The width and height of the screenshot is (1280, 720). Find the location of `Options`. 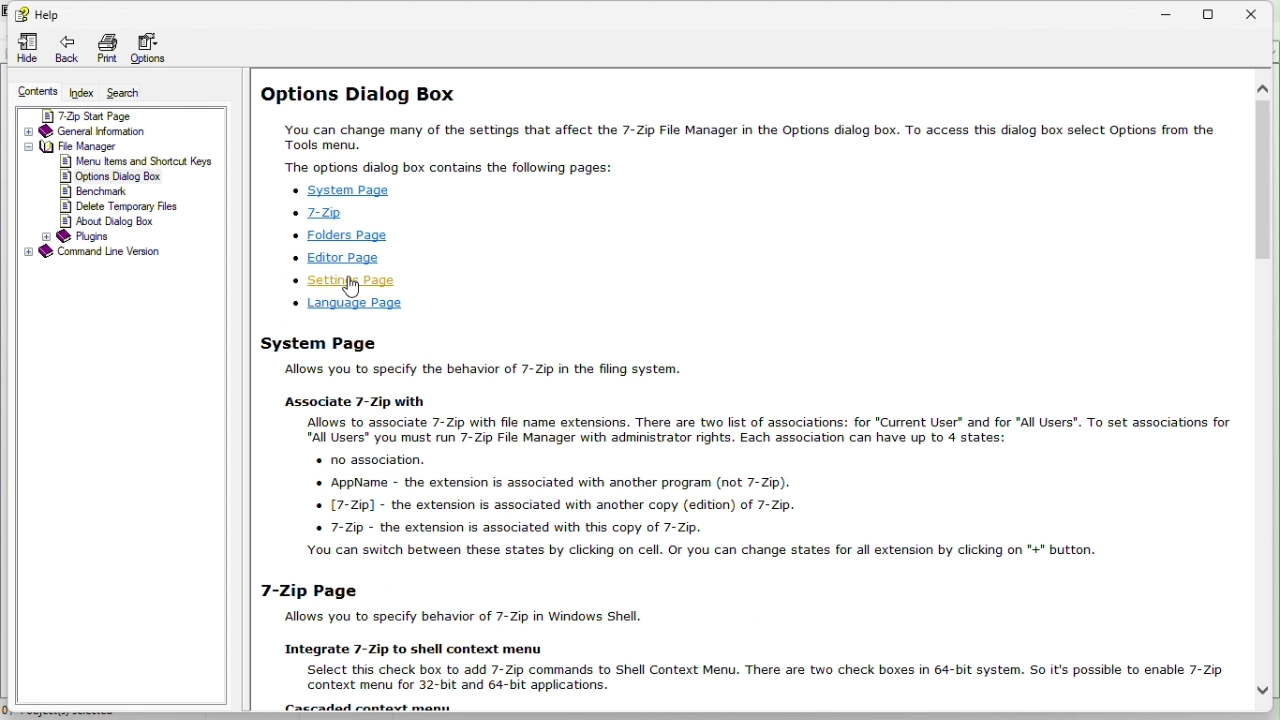

Options is located at coordinates (154, 51).